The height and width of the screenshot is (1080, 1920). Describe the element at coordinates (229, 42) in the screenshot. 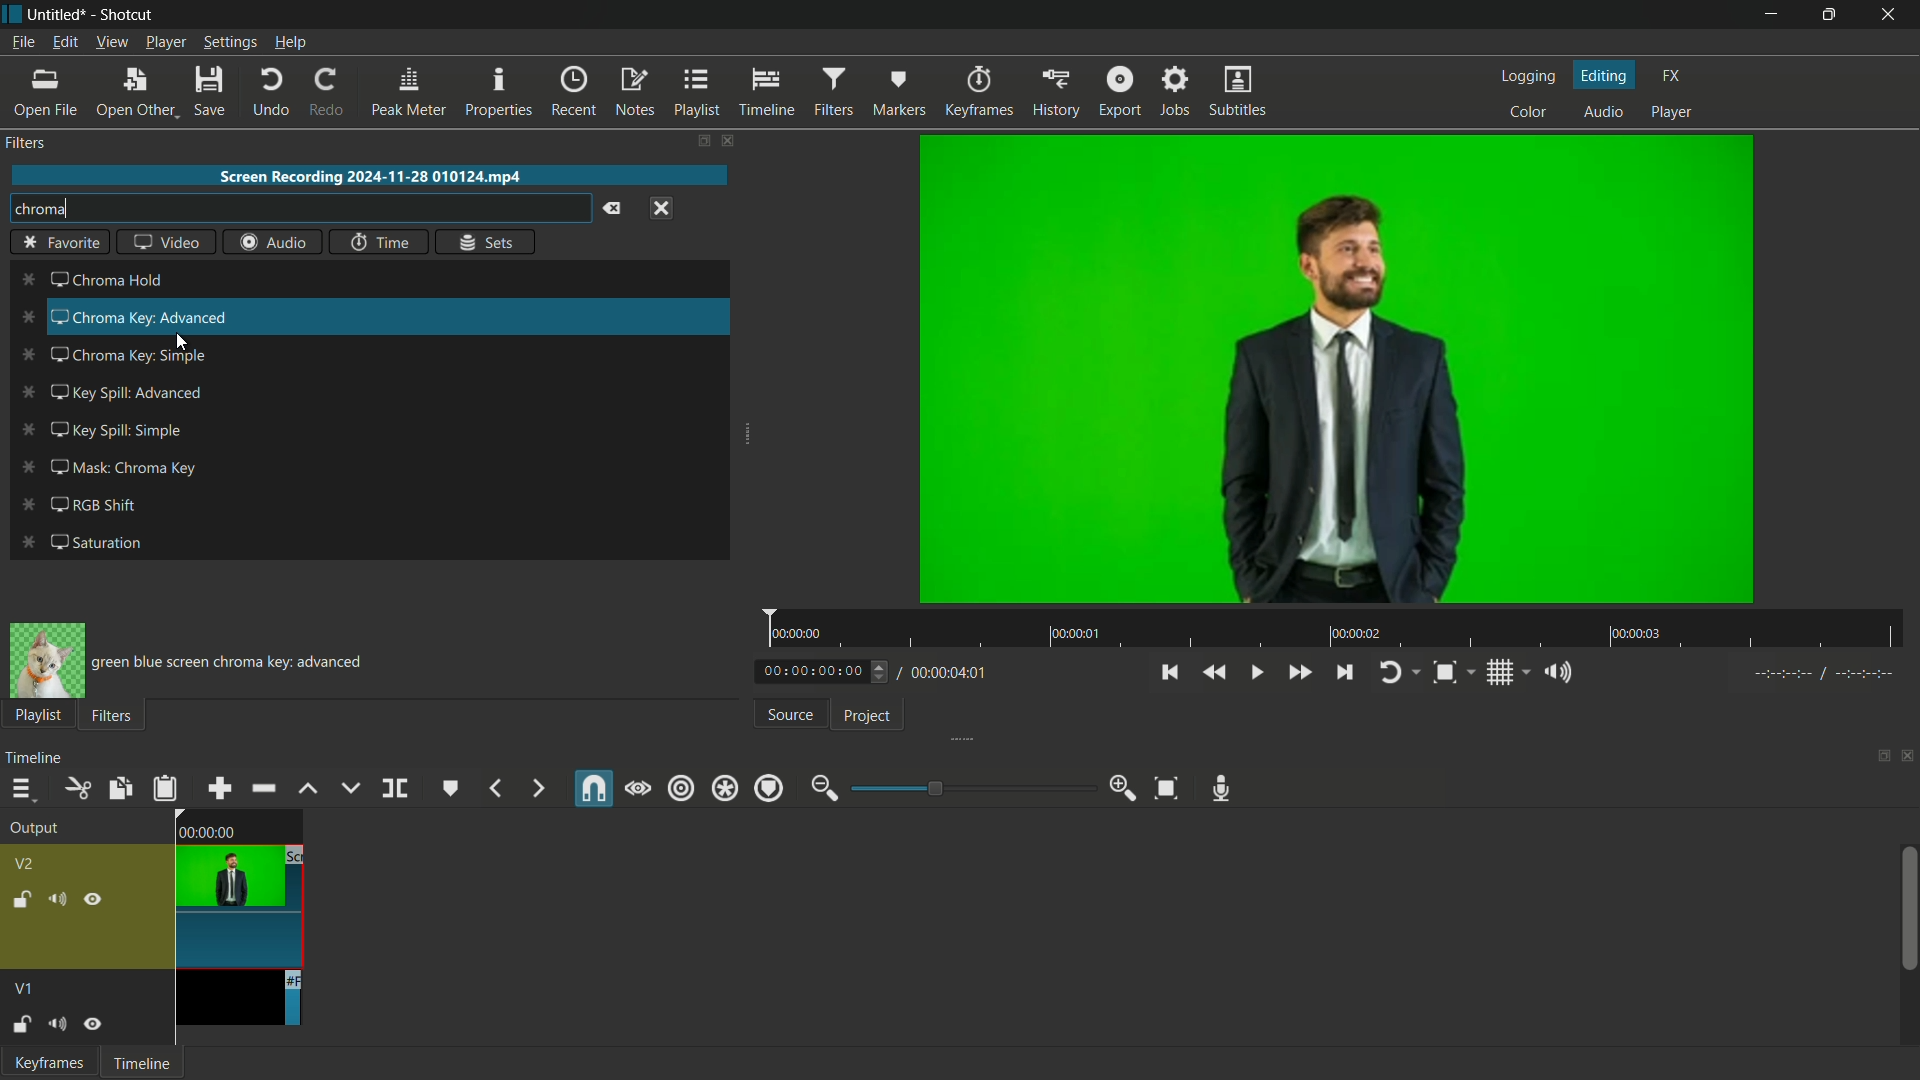

I see `settings menu` at that location.